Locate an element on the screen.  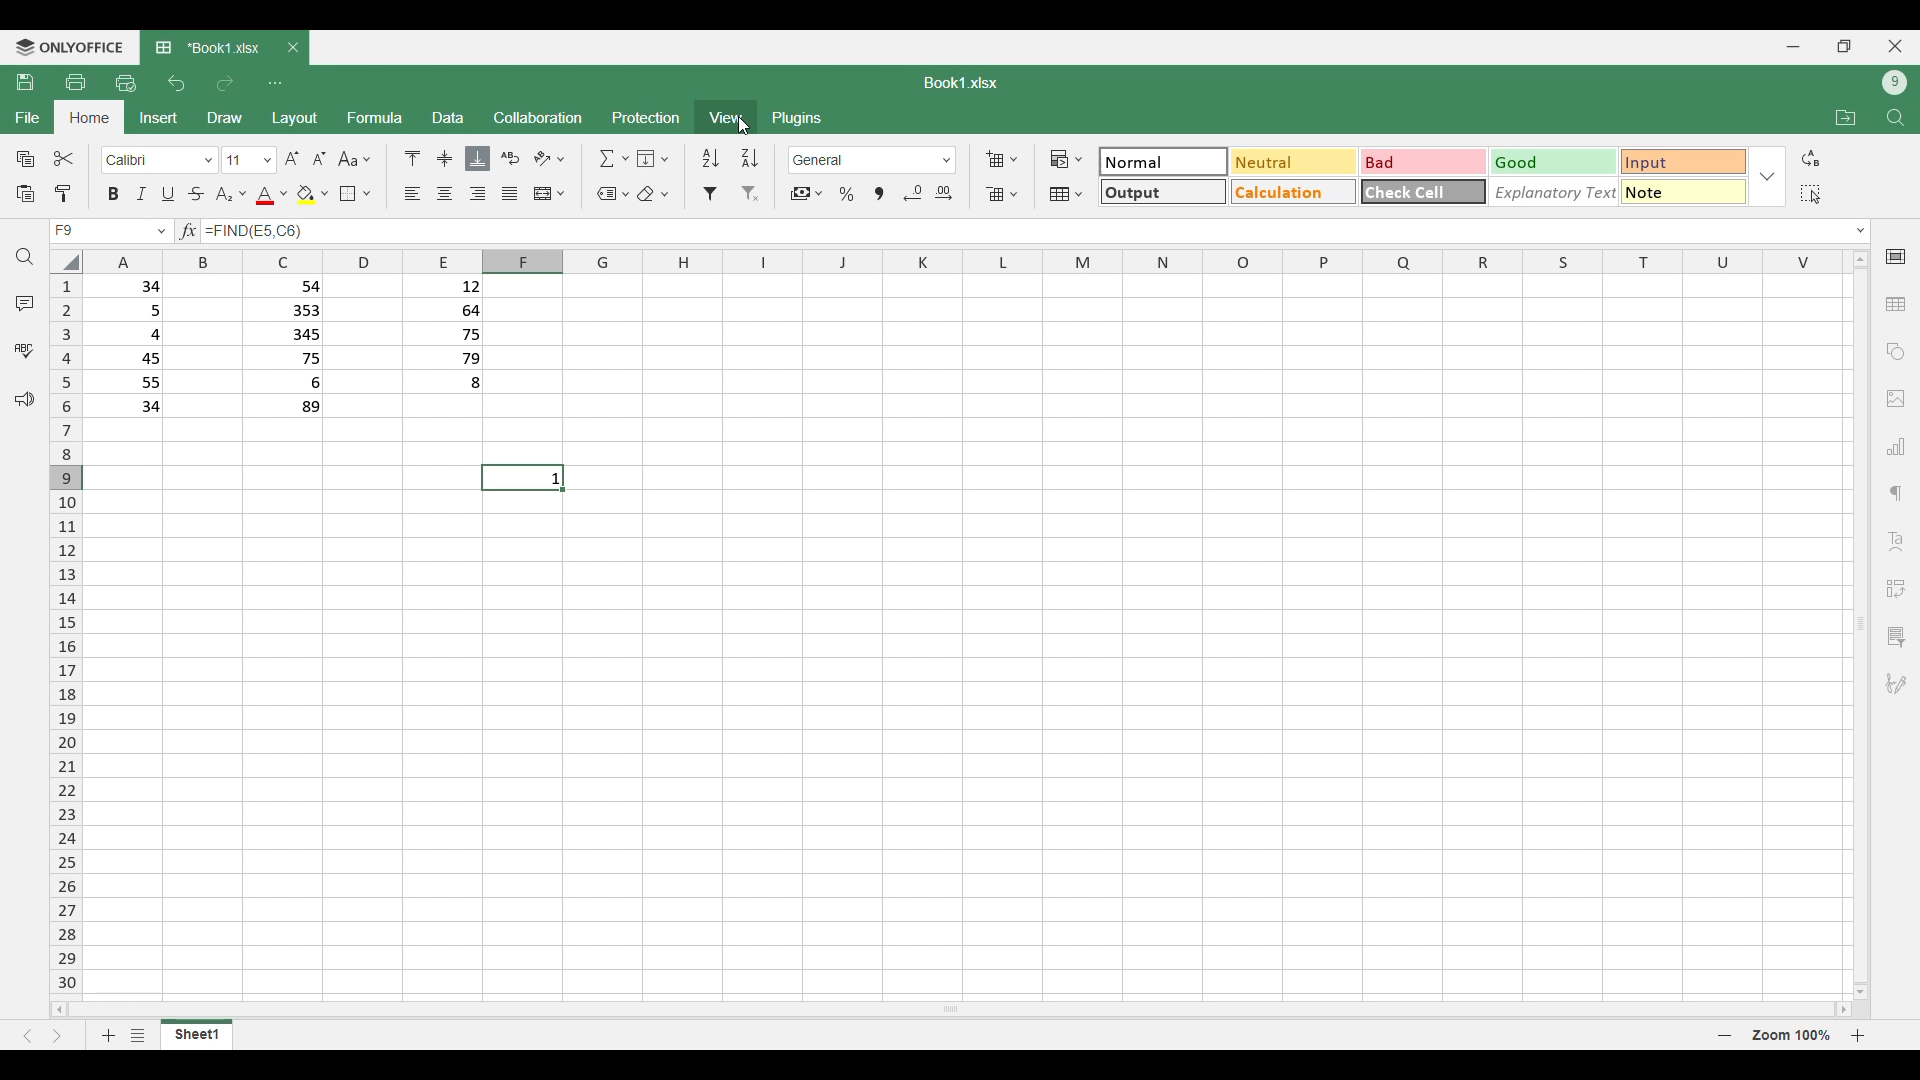
Add table is located at coordinates (1896, 304).